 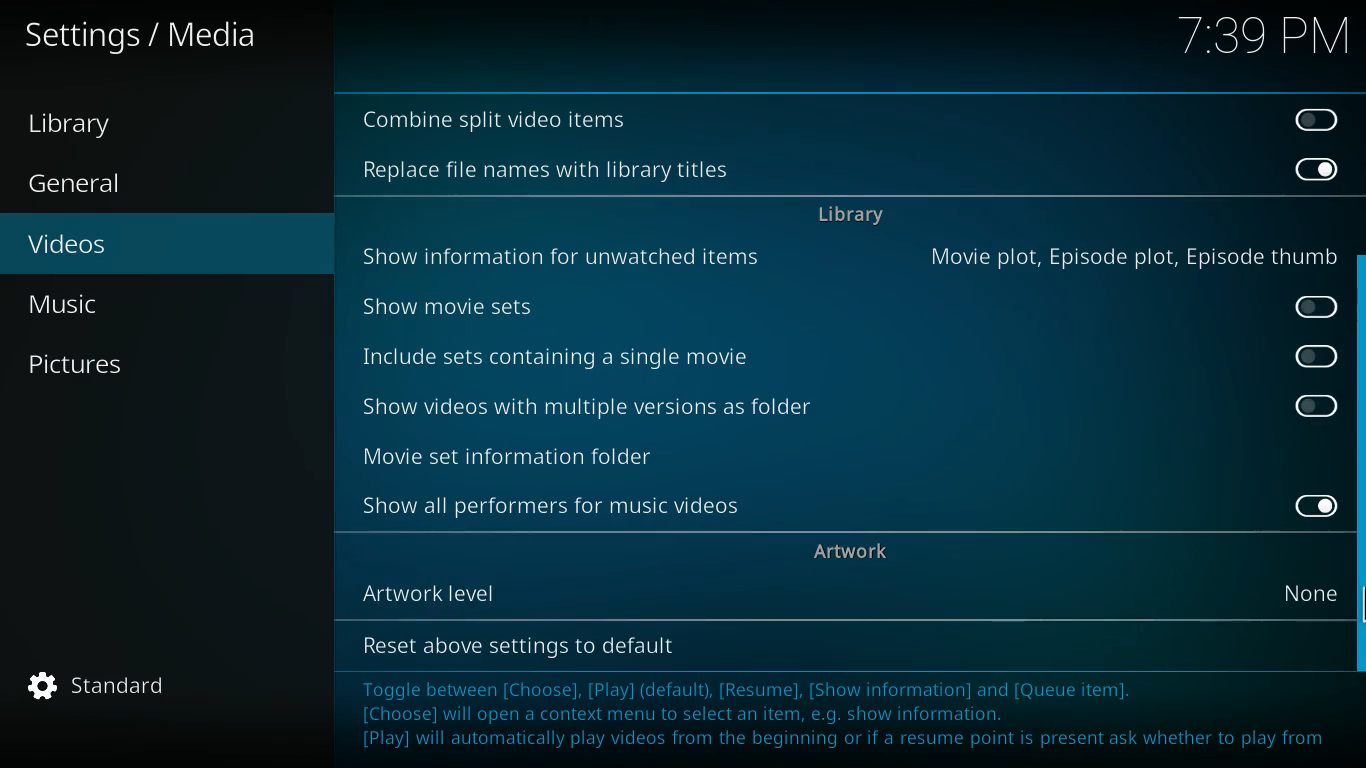 I want to click on Replace file names with library titles, so click(x=546, y=171).